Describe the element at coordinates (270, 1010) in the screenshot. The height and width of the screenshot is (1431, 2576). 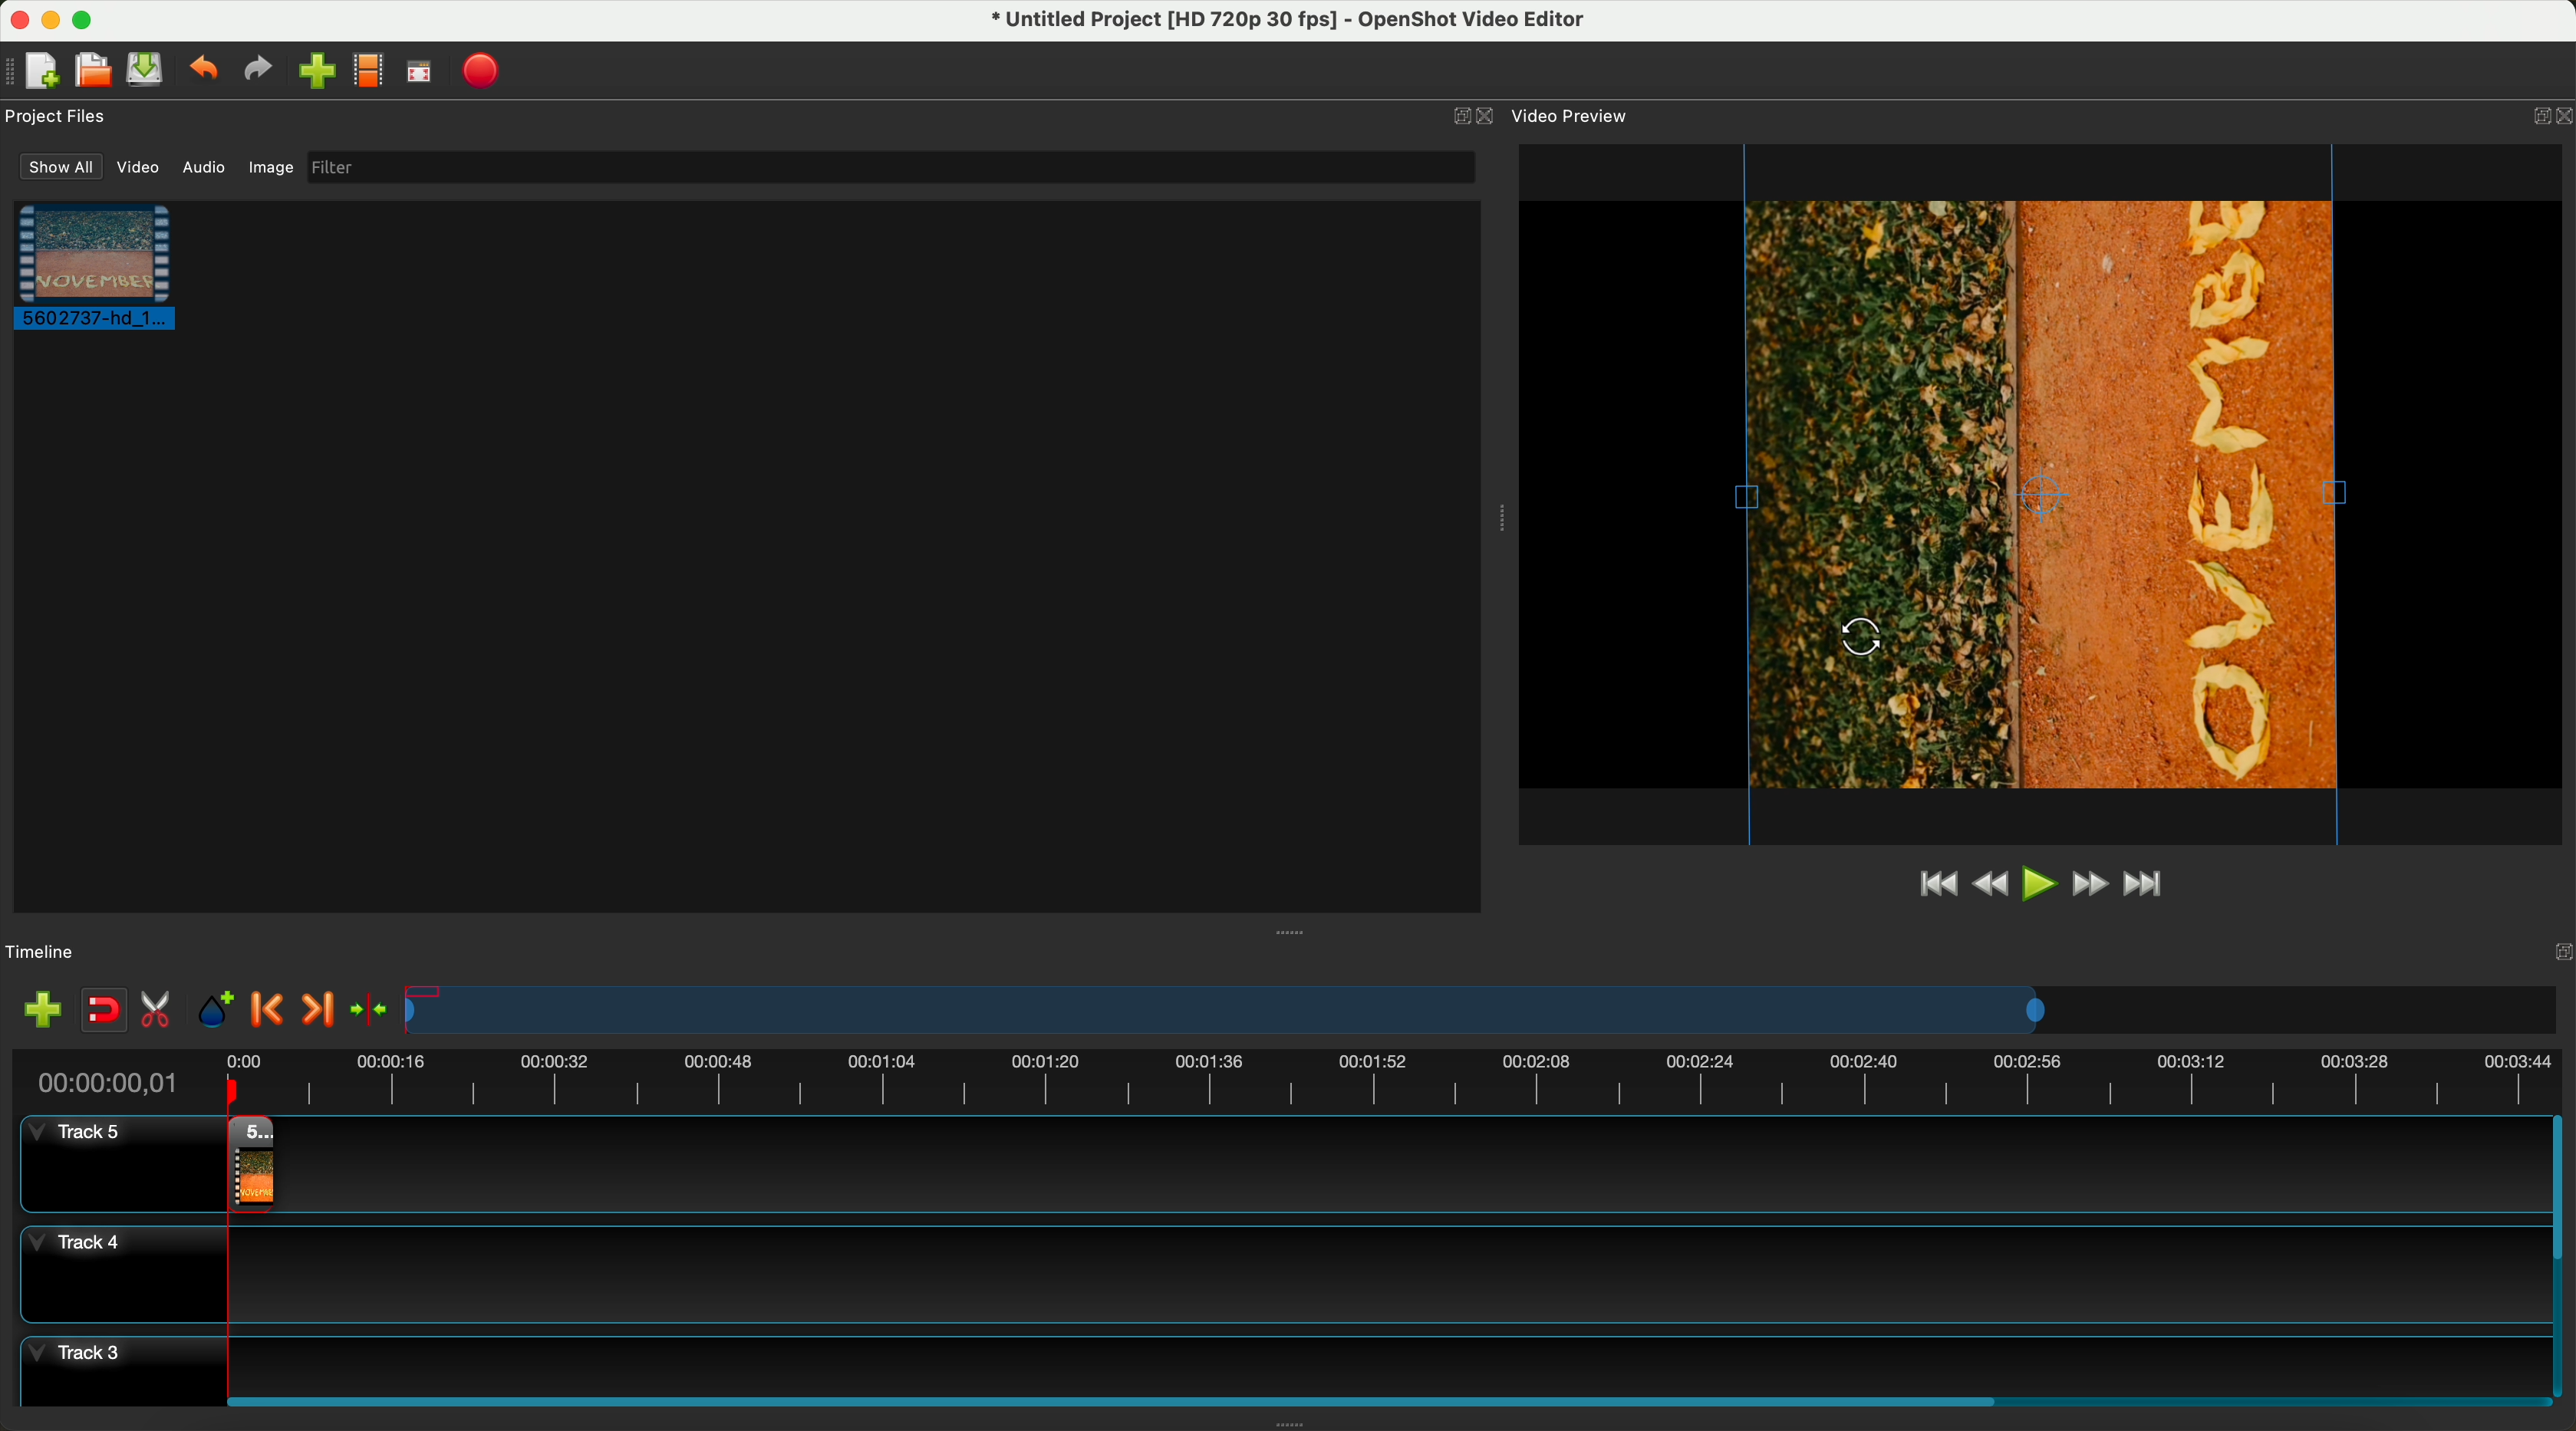
I see `previous marker` at that location.